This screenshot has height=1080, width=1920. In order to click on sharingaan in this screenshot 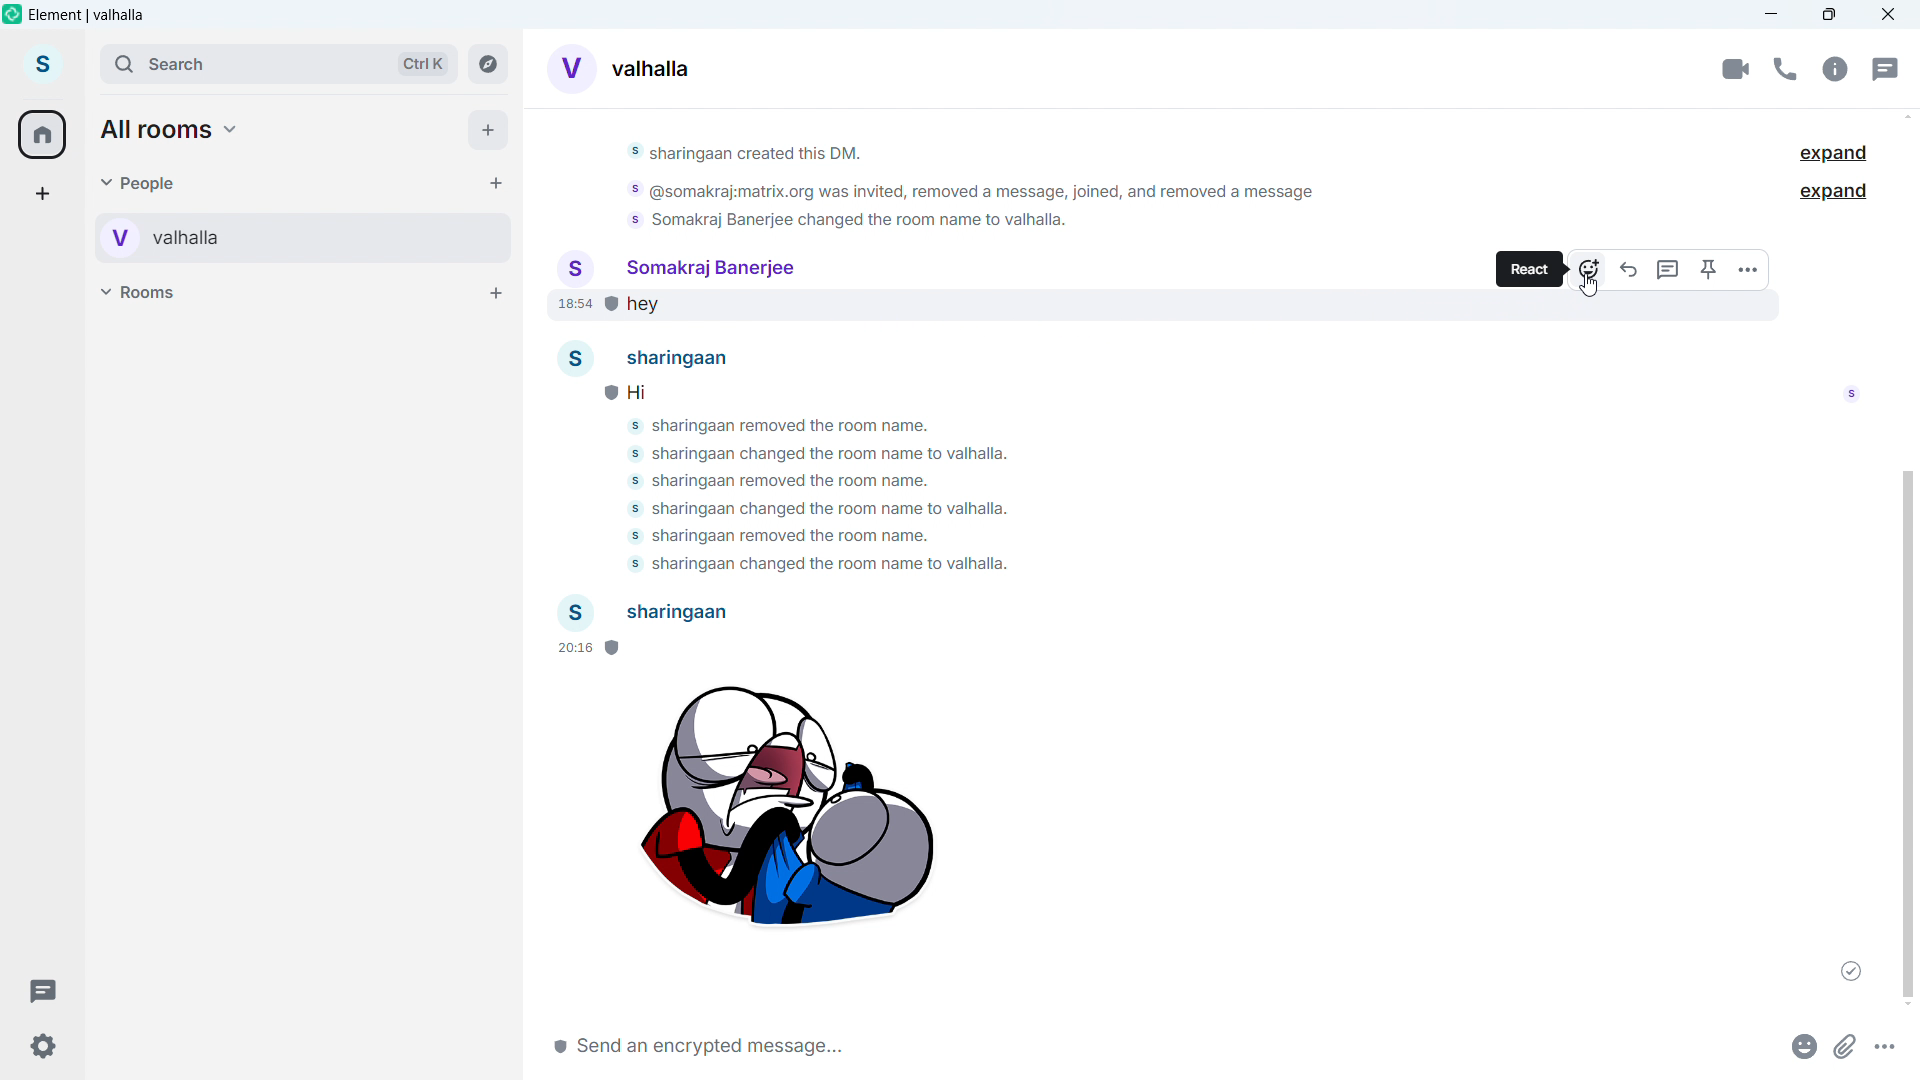, I will do `click(655, 358)`.